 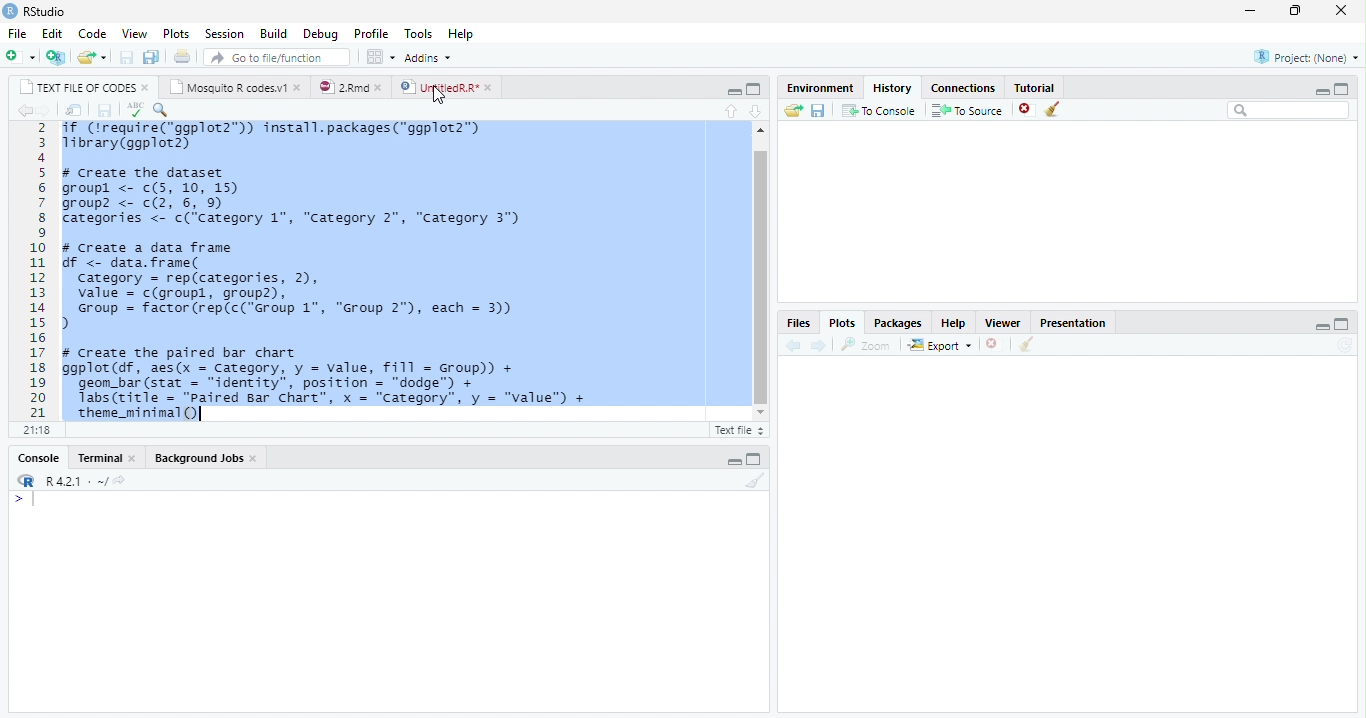 I want to click on file, so click(x=15, y=32).